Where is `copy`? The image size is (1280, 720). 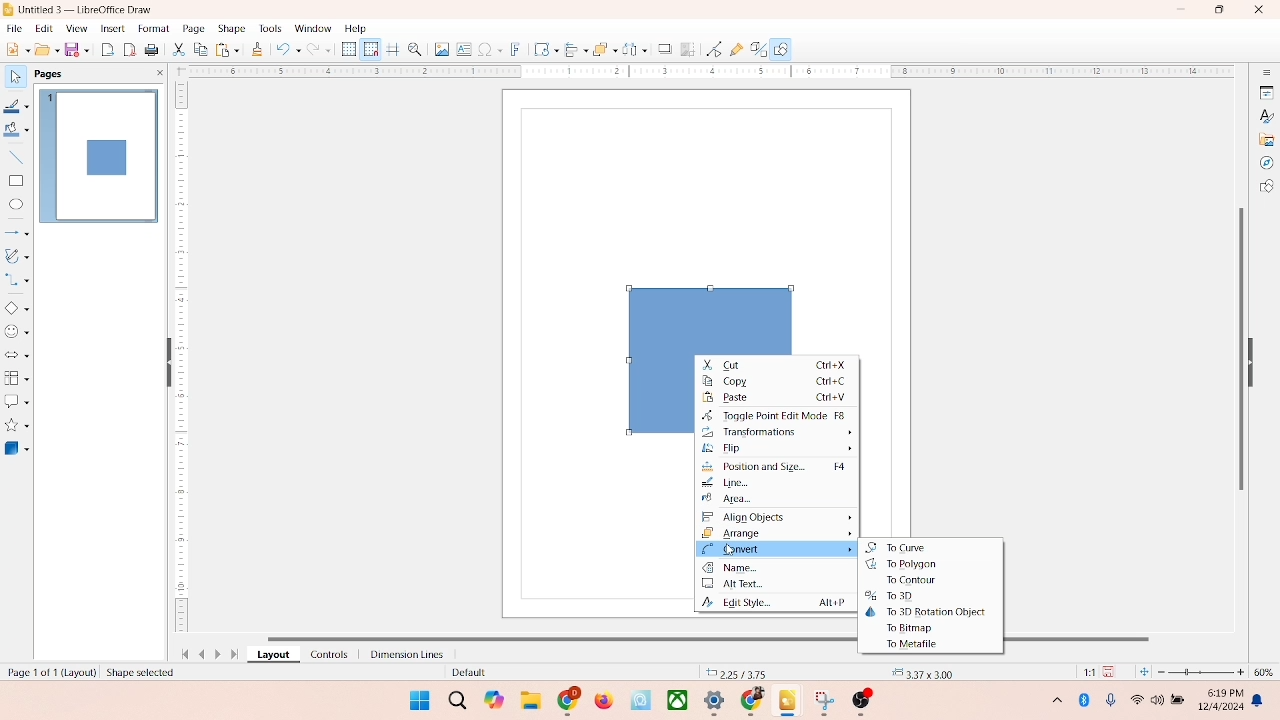
copy is located at coordinates (200, 51).